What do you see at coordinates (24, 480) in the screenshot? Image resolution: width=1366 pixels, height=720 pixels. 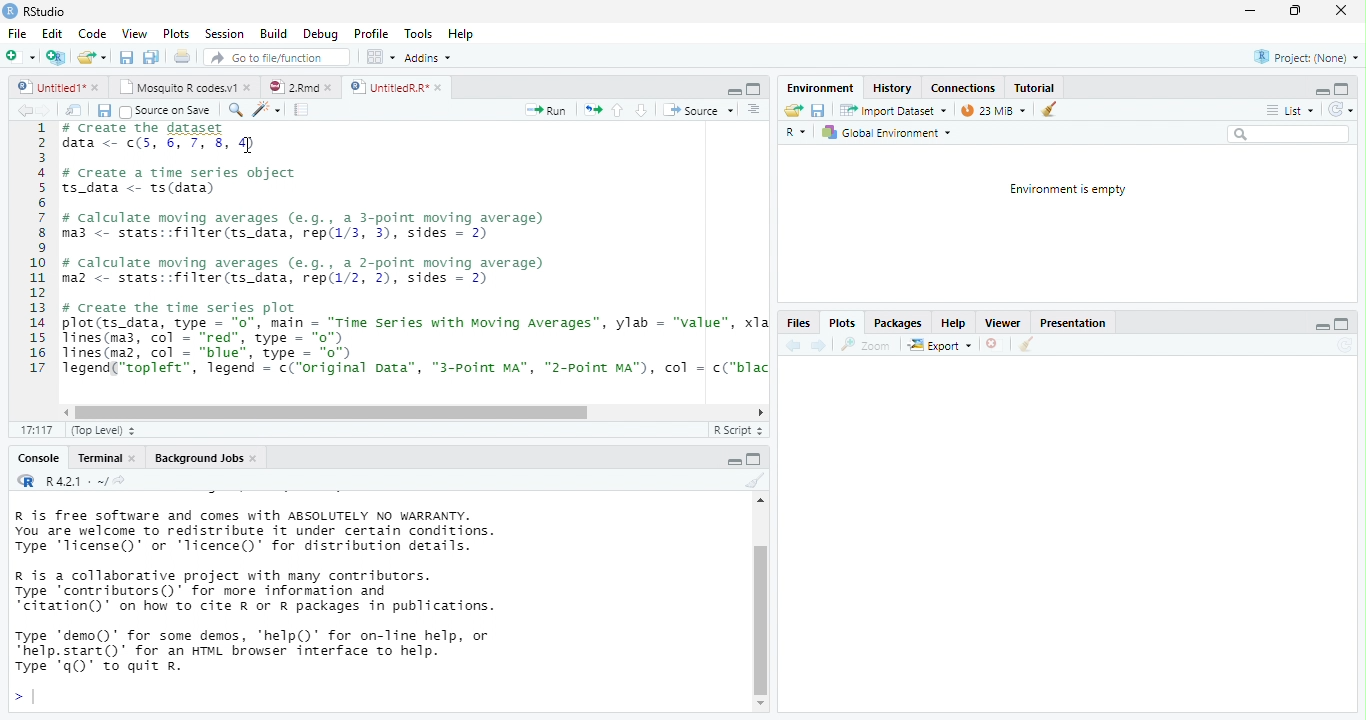 I see `R` at bounding box center [24, 480].